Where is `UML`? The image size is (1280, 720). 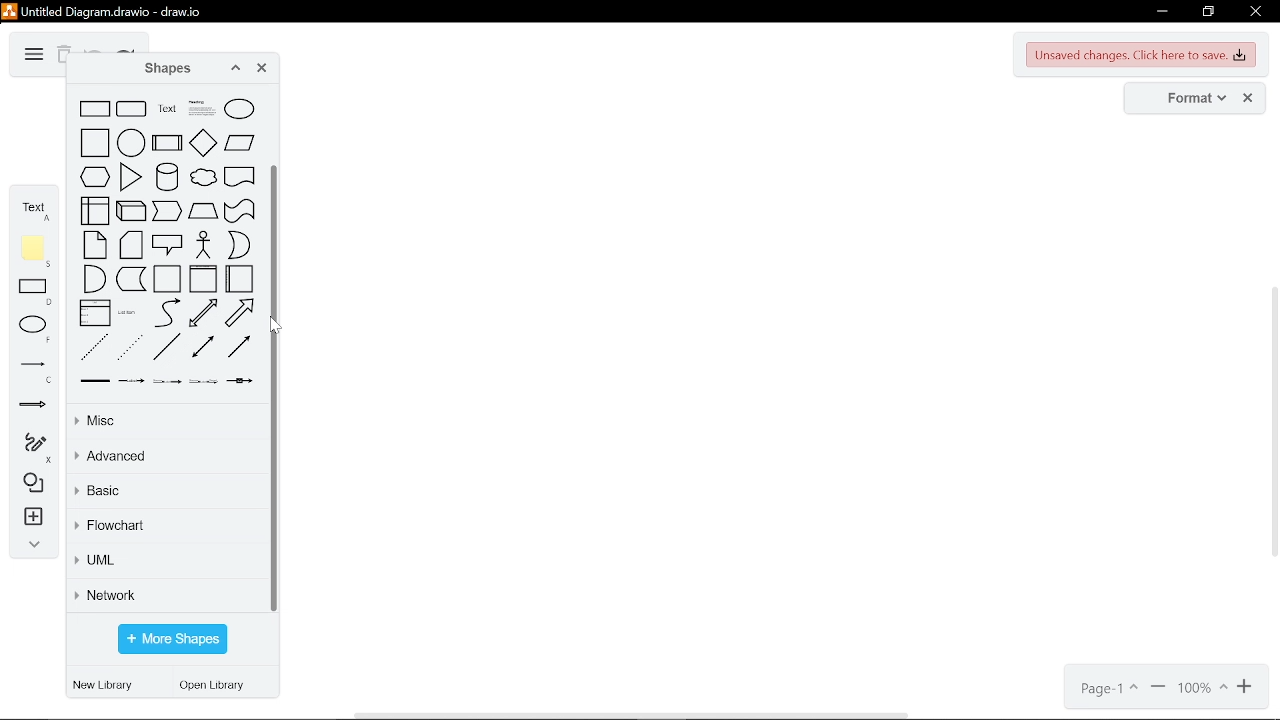
UML is located at coordinates (166, 563).